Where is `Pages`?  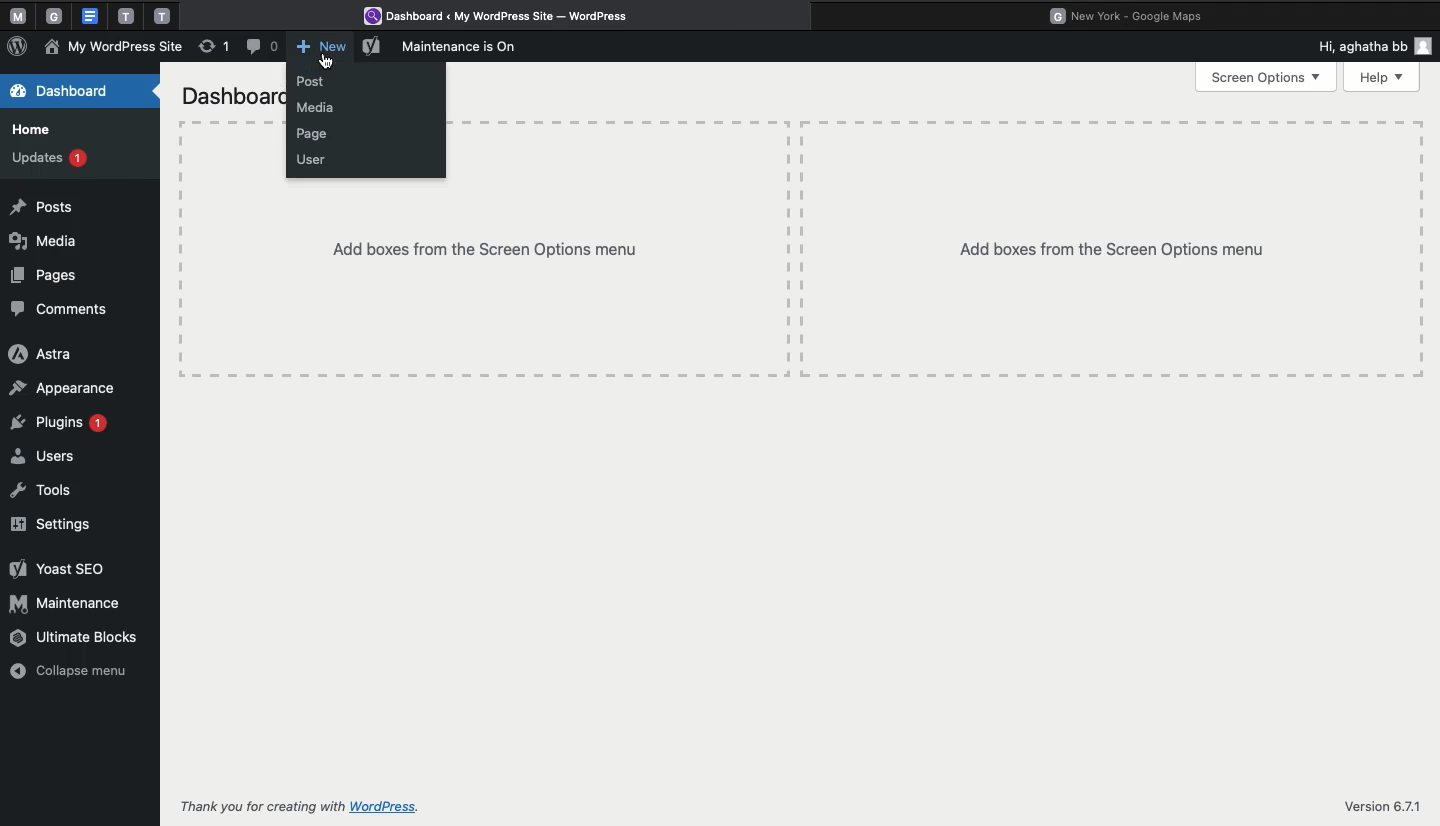 Pages is located at coordinates (316, 135).